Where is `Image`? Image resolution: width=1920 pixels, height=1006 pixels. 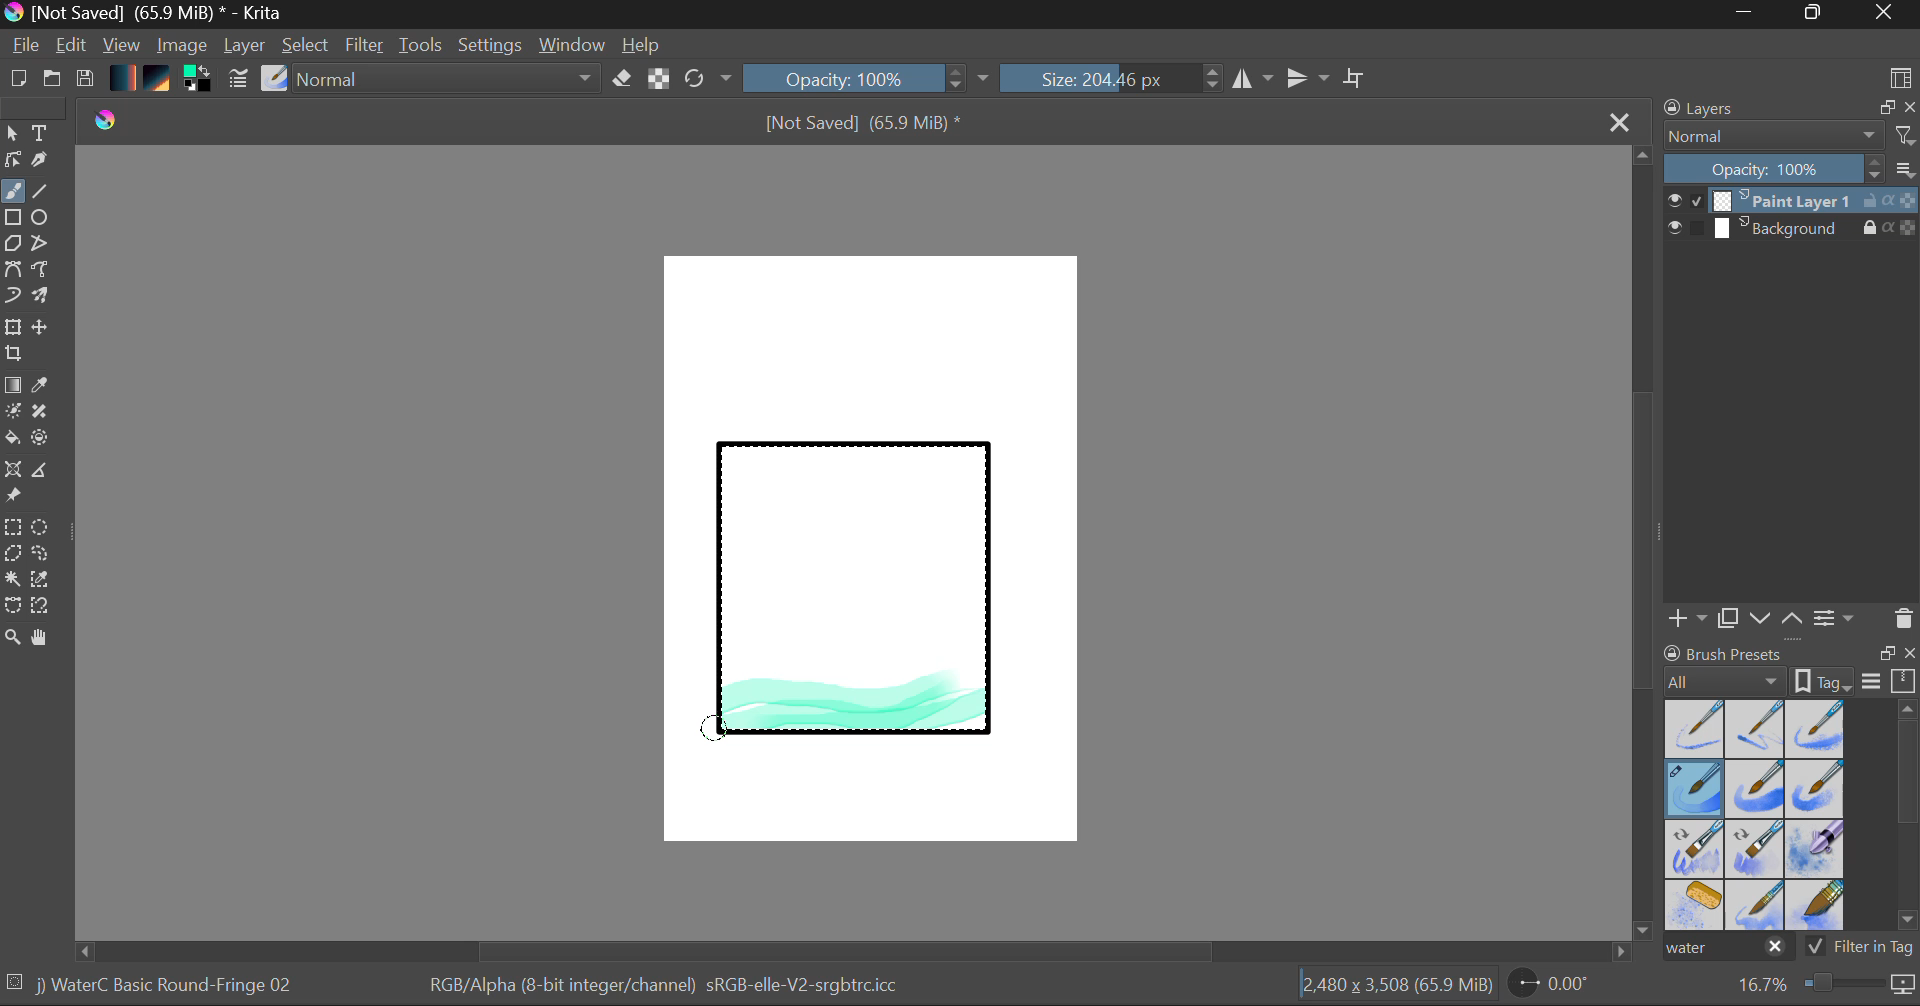 Image is located at coordinates (184, 47).